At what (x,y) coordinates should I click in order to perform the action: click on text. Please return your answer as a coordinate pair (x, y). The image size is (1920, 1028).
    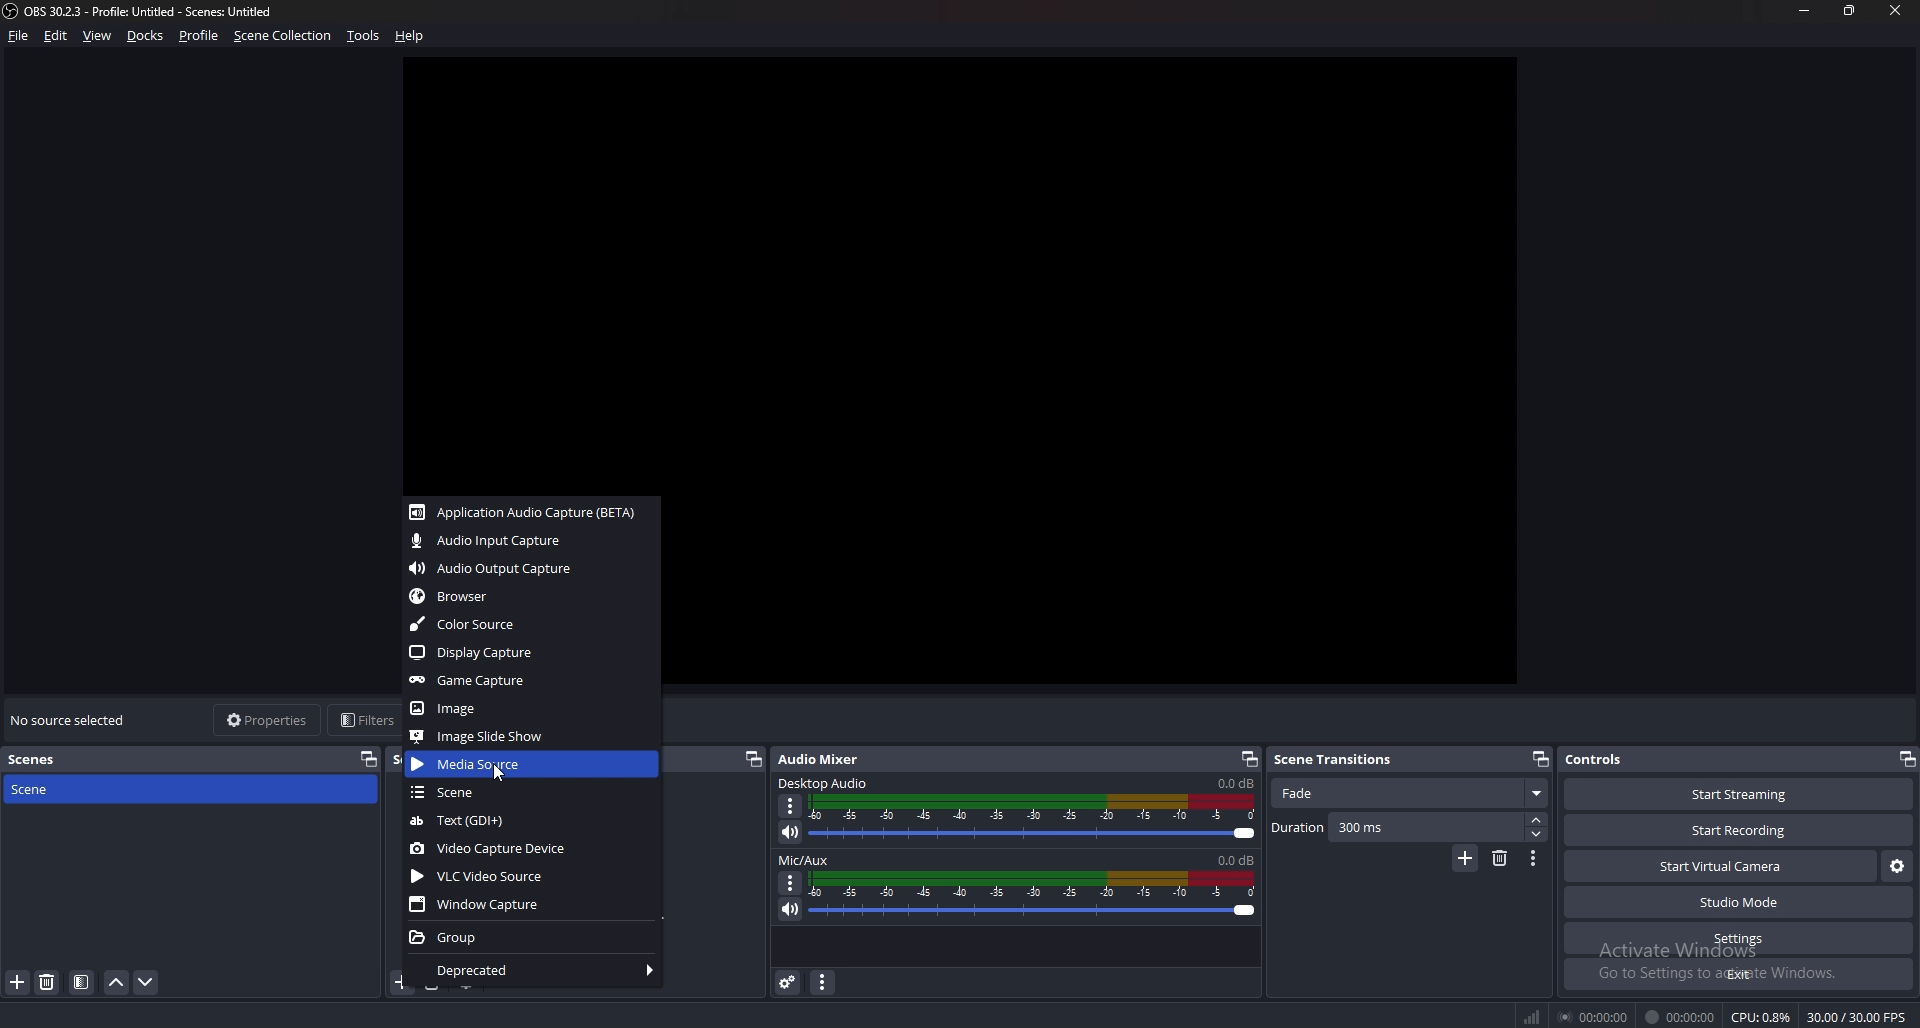
    Looking at the image, I should click on (535, 820).